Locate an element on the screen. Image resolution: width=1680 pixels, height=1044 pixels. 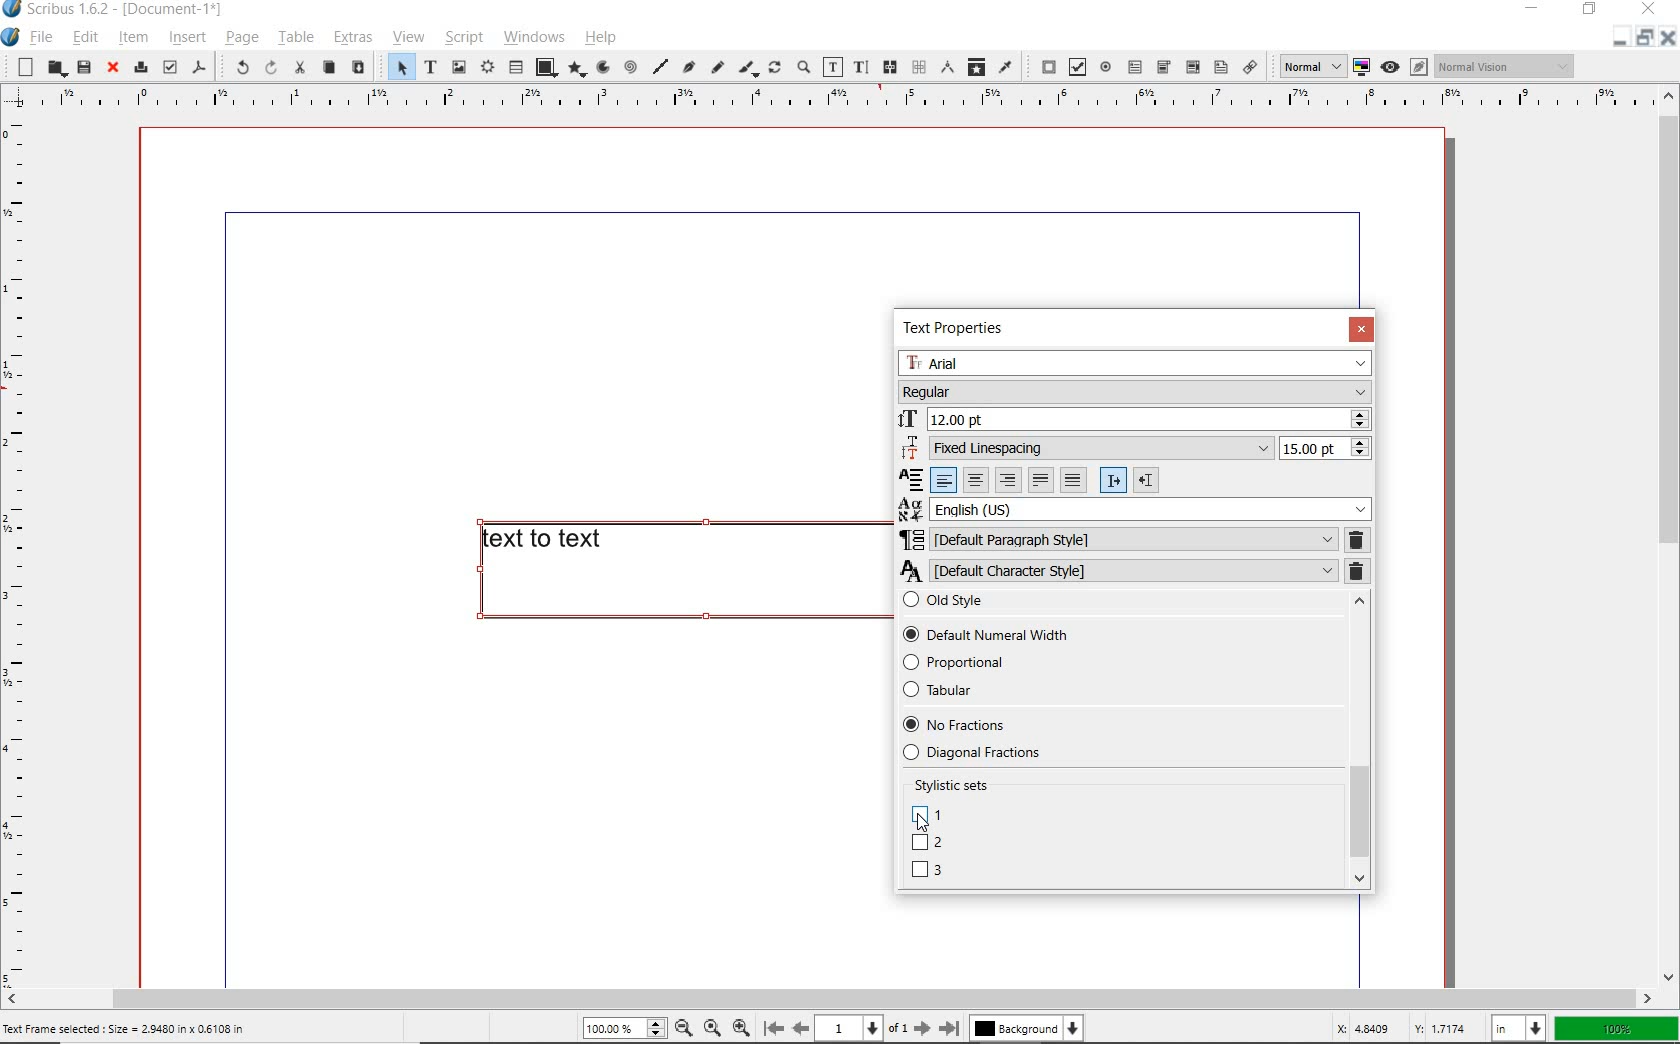
file is located at coordinates (42, 39).